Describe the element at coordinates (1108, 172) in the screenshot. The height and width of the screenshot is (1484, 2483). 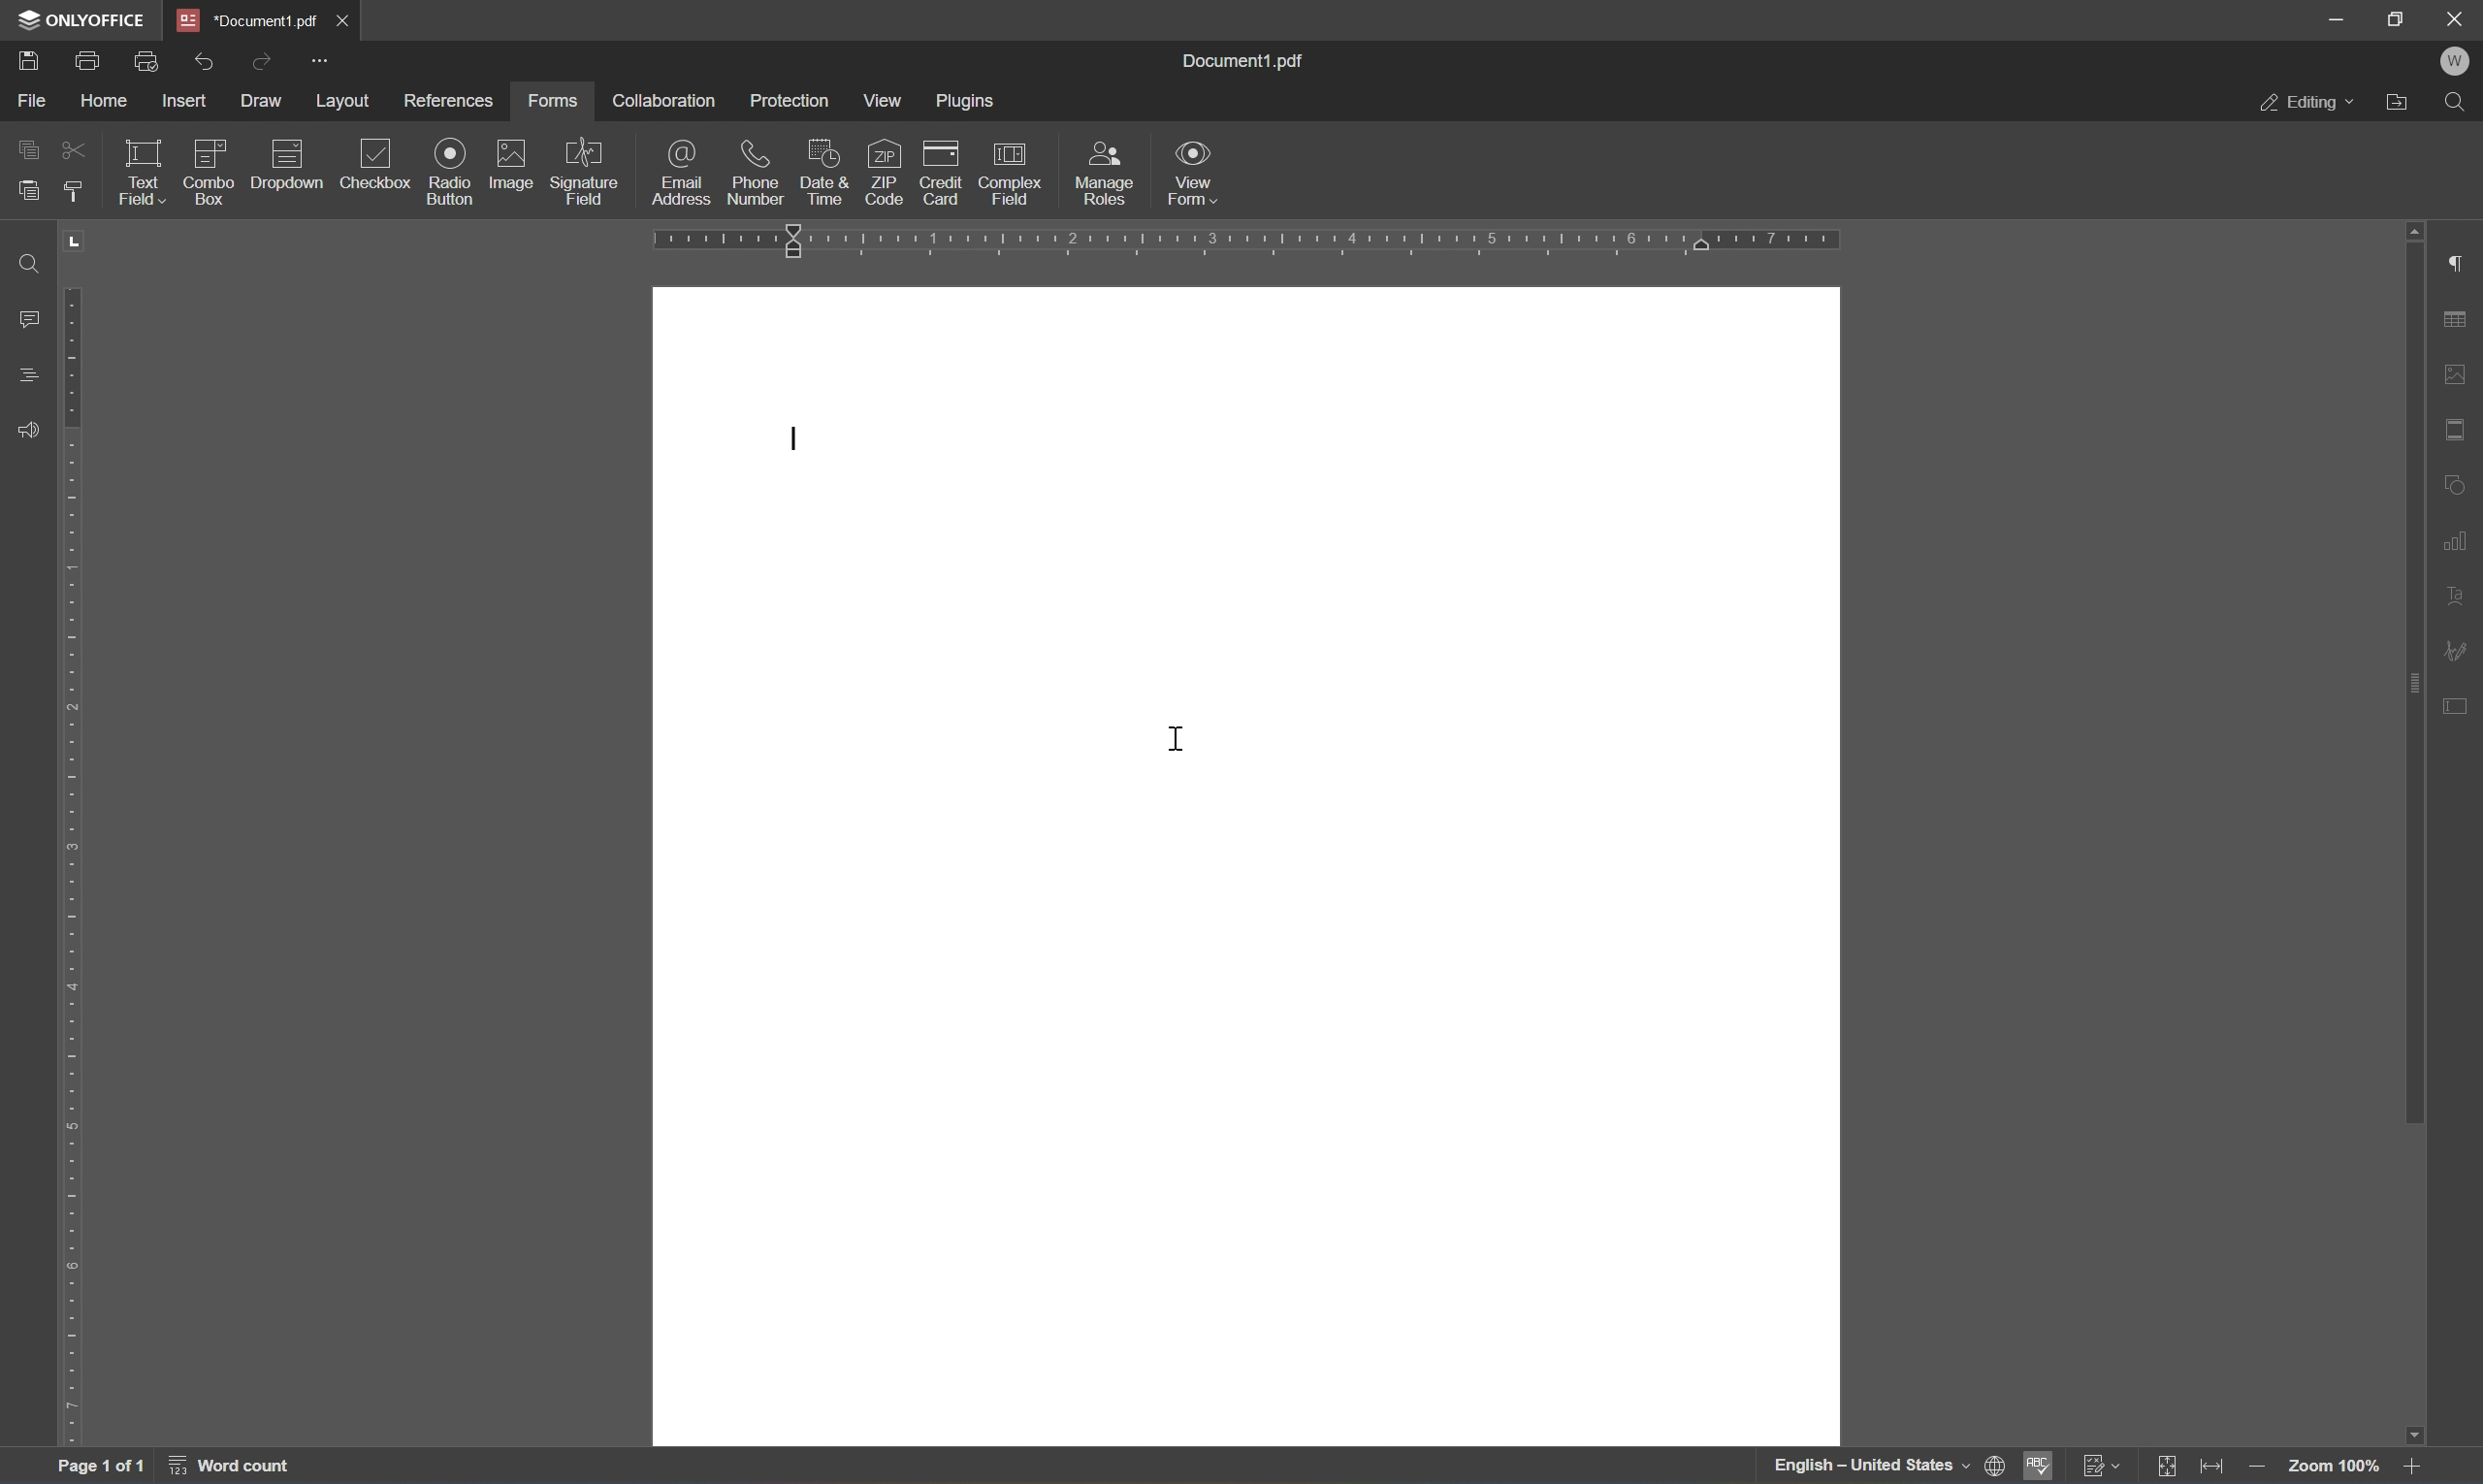
I see `manage roles` at that location.